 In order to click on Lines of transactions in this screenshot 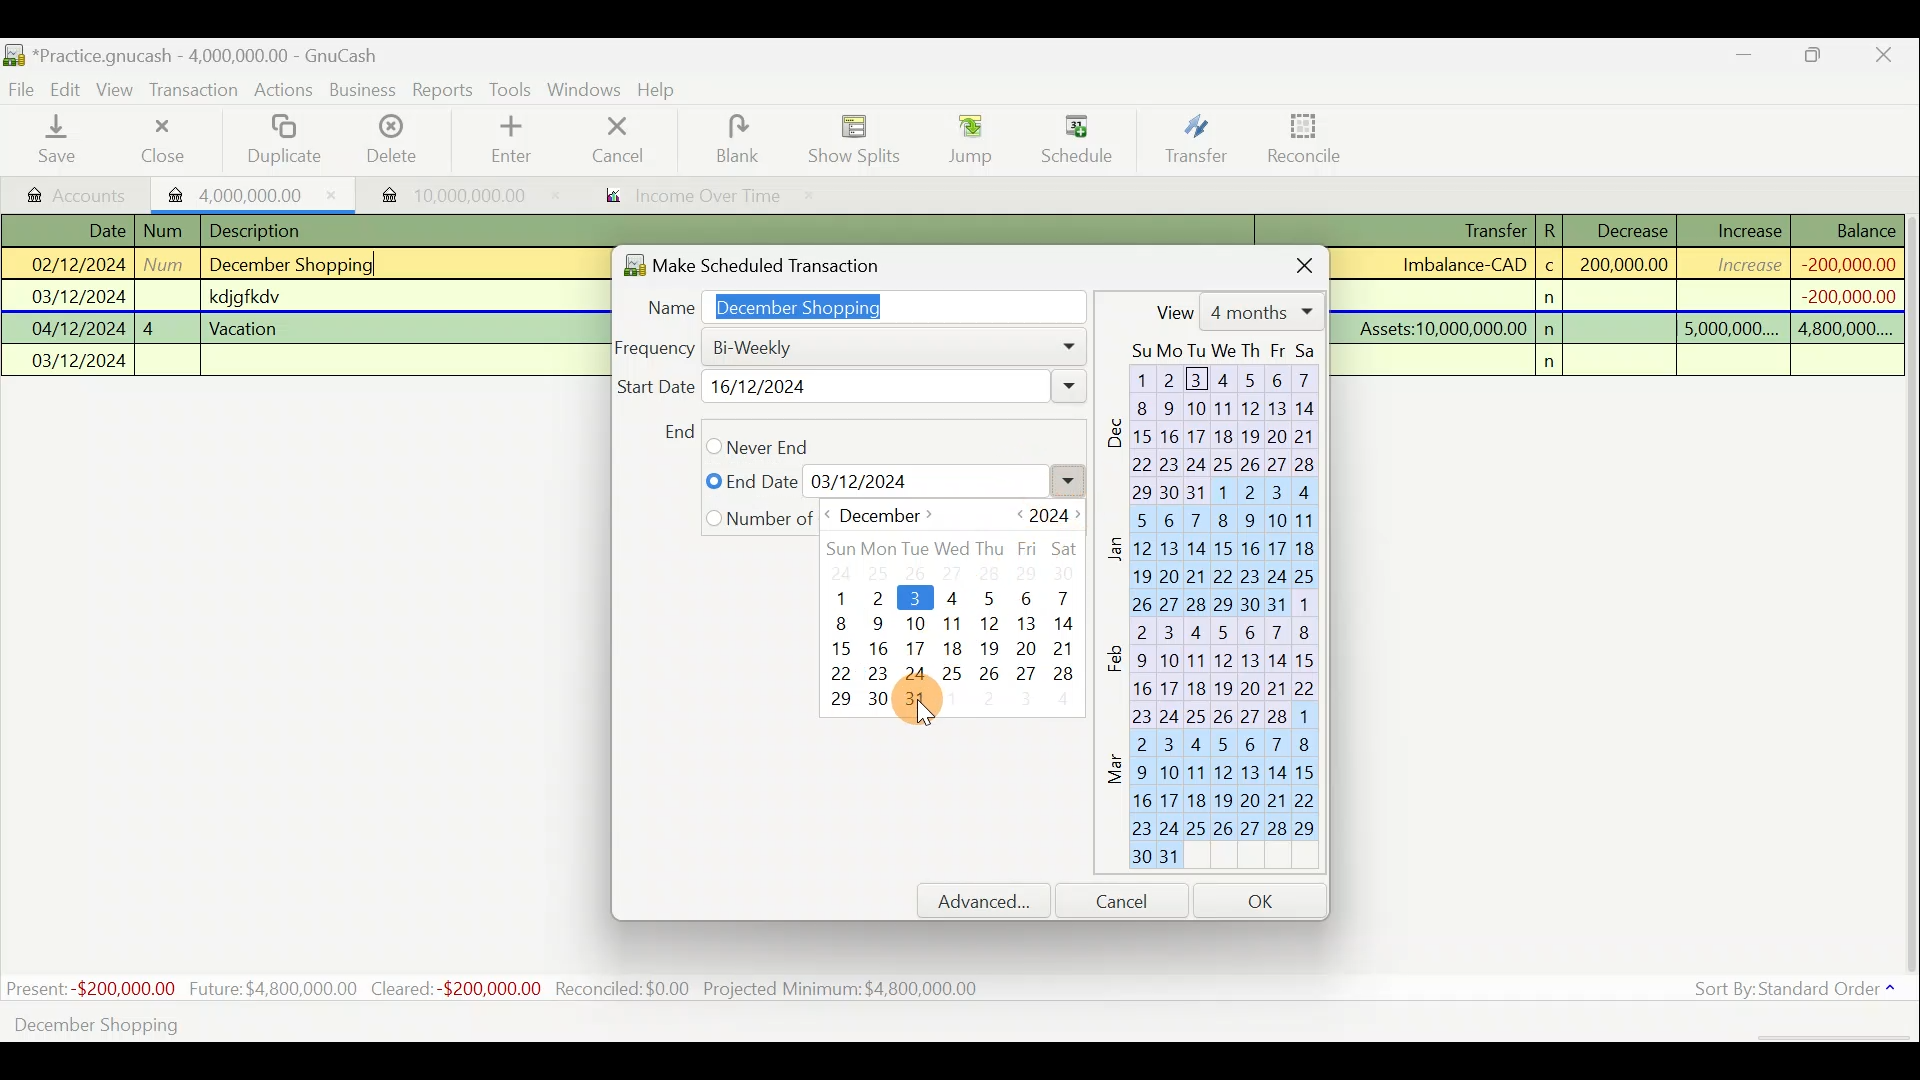, I will do `click(247, 299)`.